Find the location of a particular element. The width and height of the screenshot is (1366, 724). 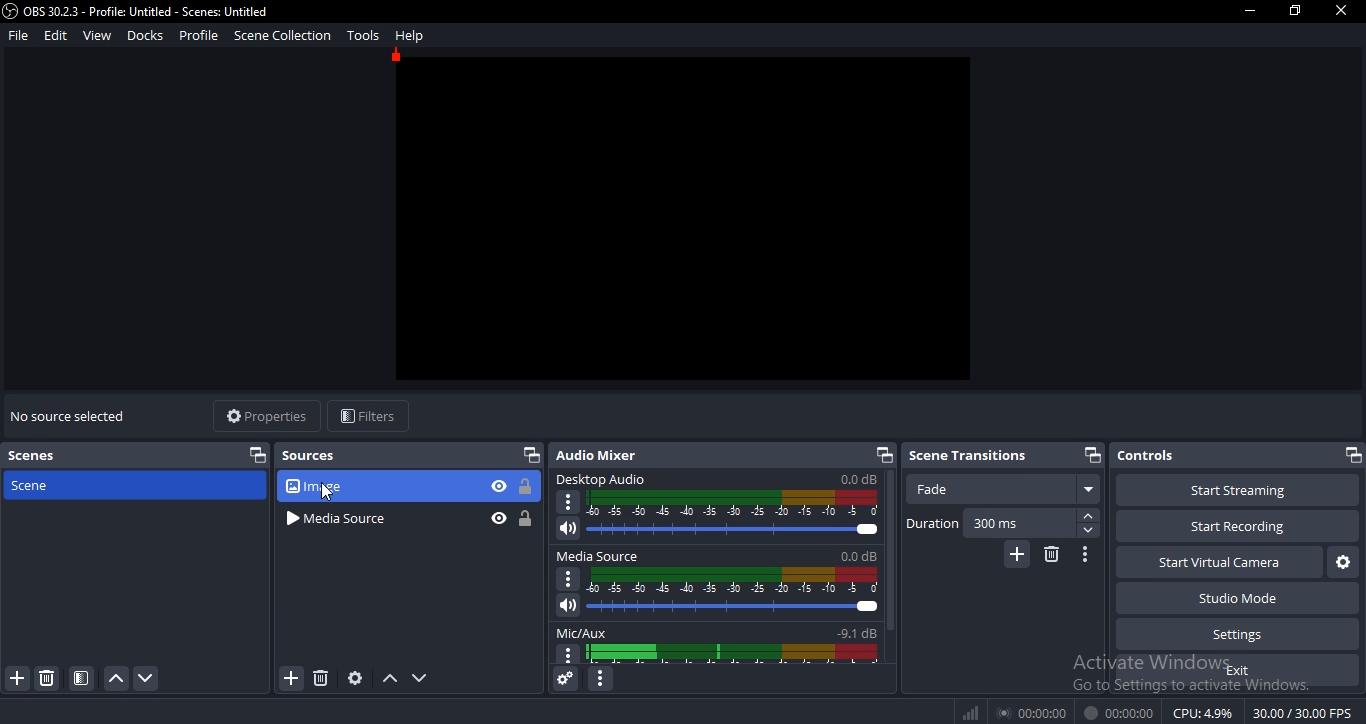

image is located at coordinates (684, 218).